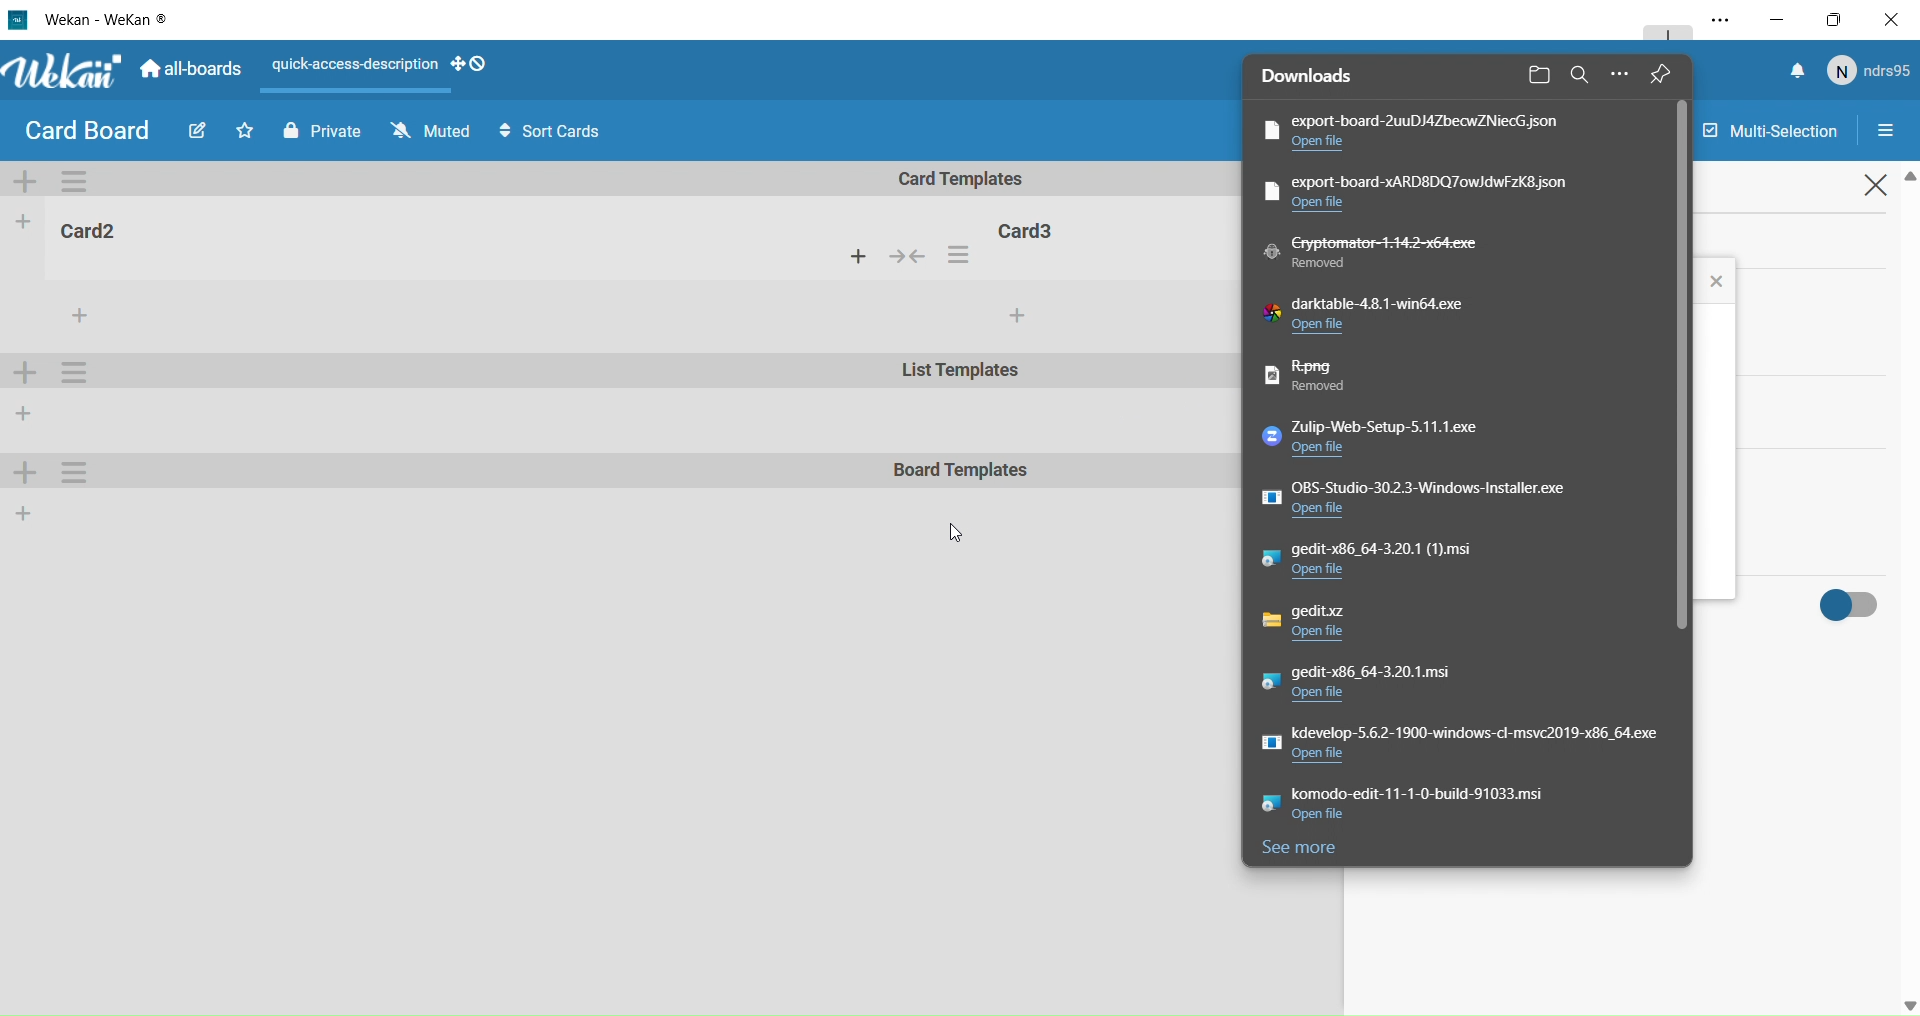 This screenshot has height=1016, width=1920. Describe the element at coordinates (1880, 189) in the screenshot. I see `close` at that location.